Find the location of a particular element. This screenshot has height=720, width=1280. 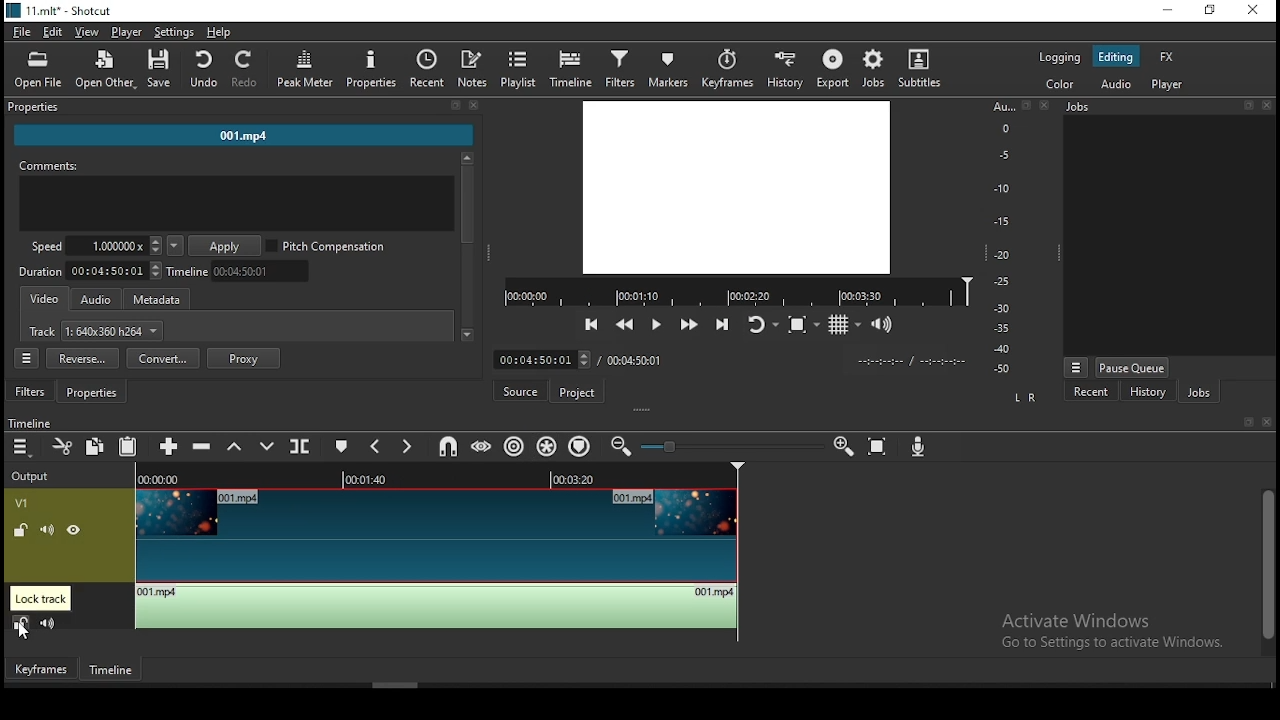

pitch compensation is located at coordinates (326, 244).